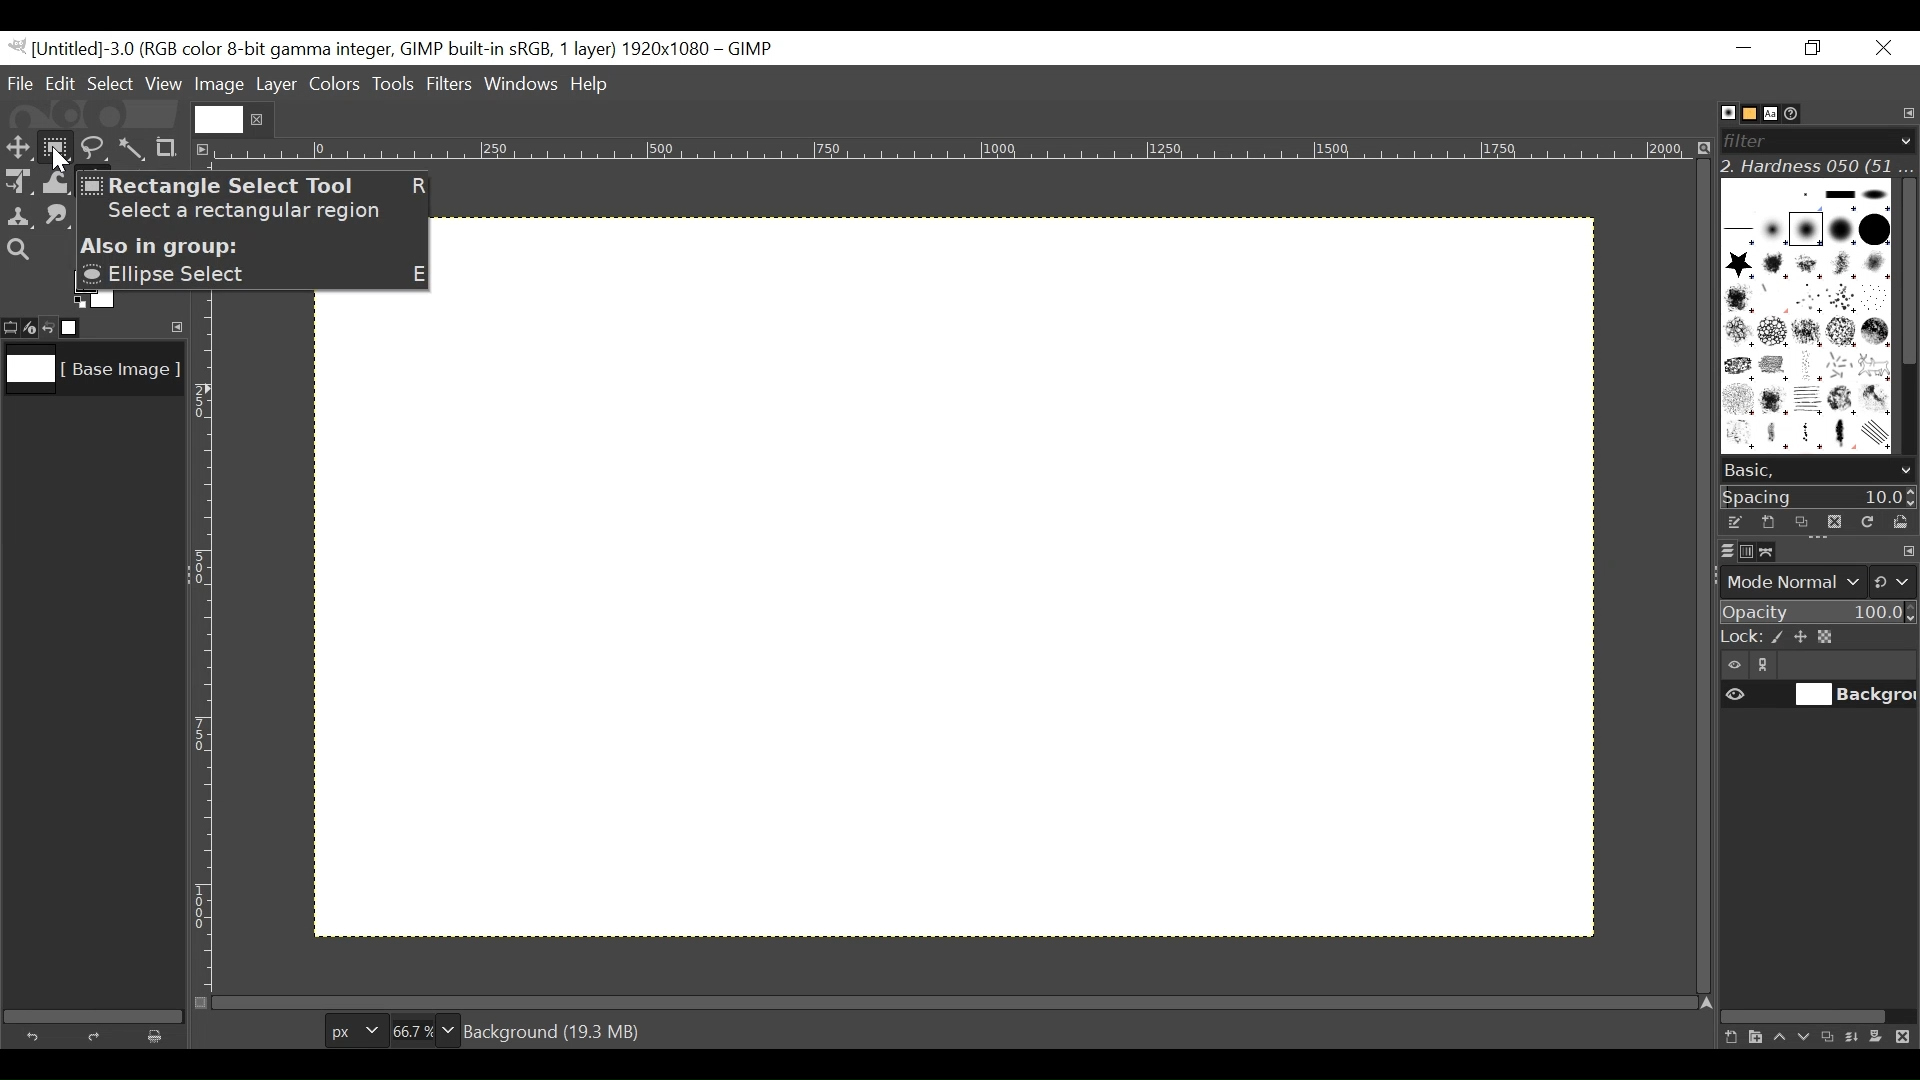 The height and width of the screenshot is (1080, 1920). What do you see at coordinates (1817, 49) in the screenshot?
I see `Restore` at bounding box center [1817, 49].